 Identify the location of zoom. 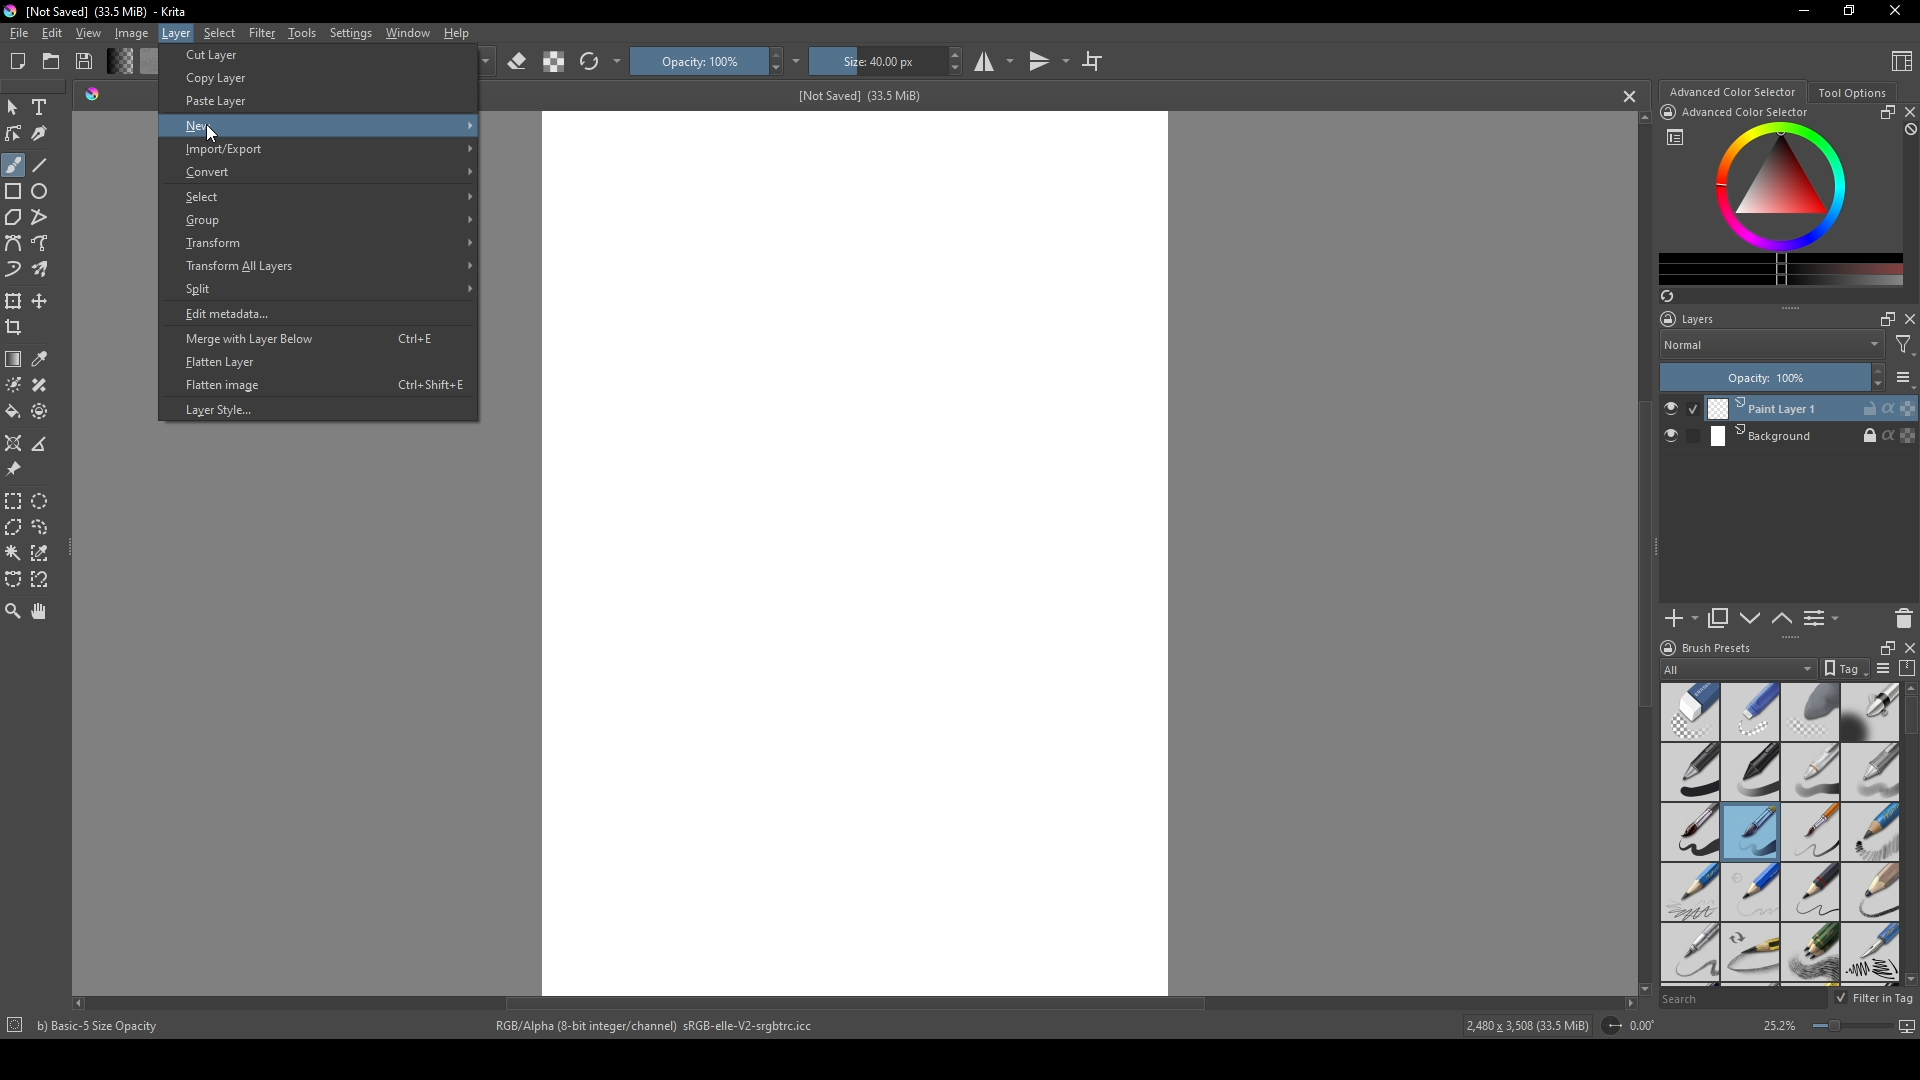
(13, 610).